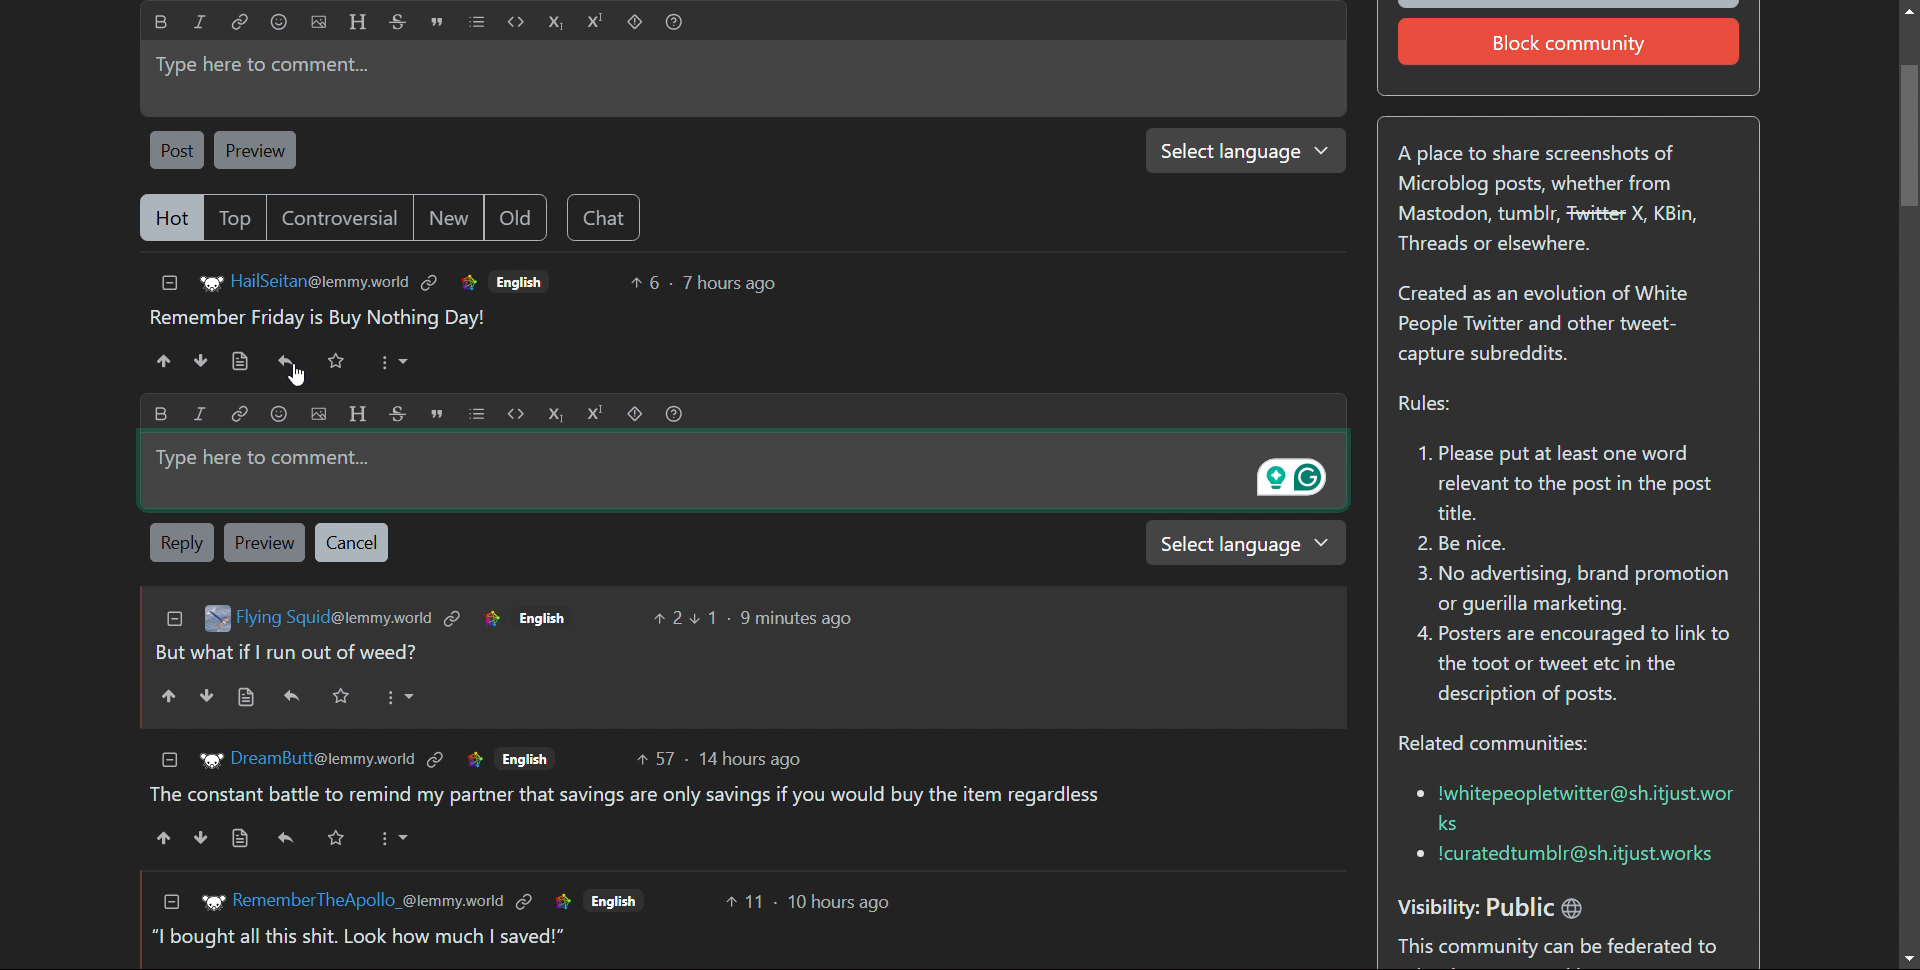 Image resolution: width=1920 pixels, height=970 pixels. I want to click on superscript, so click(596, 21).